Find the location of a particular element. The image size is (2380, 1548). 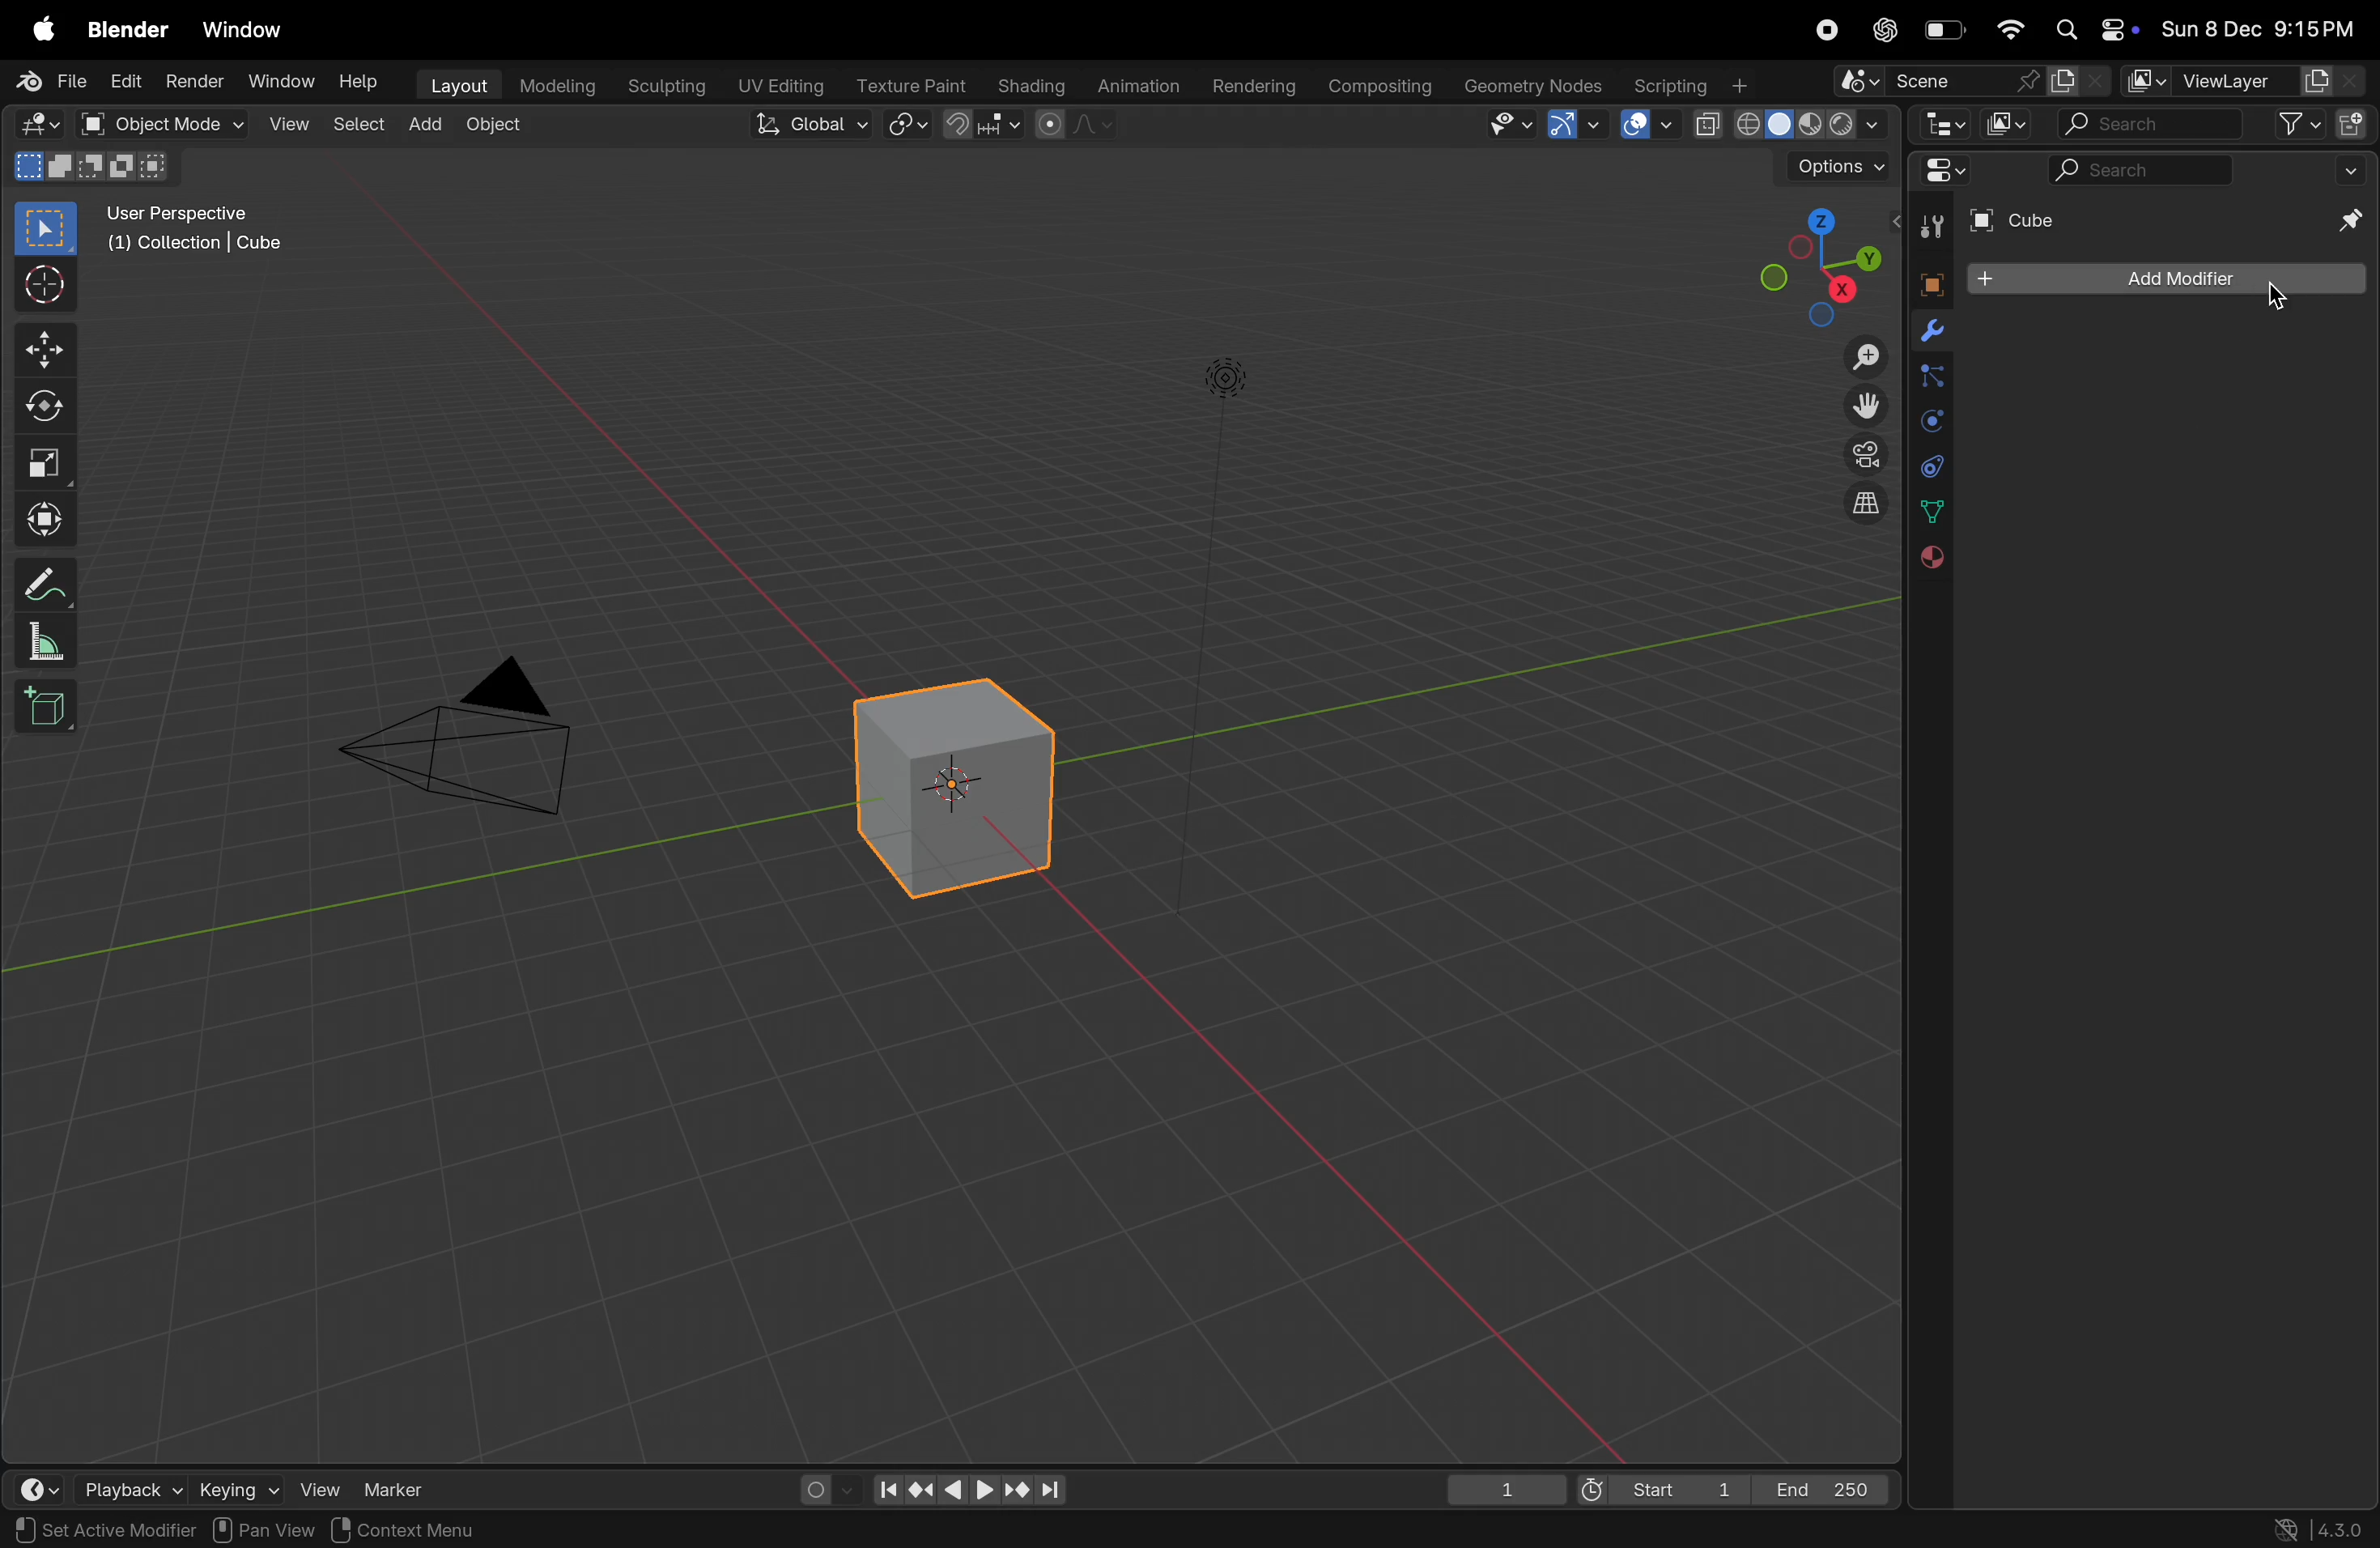

apple widgets is located at coordinates (2090, 31).